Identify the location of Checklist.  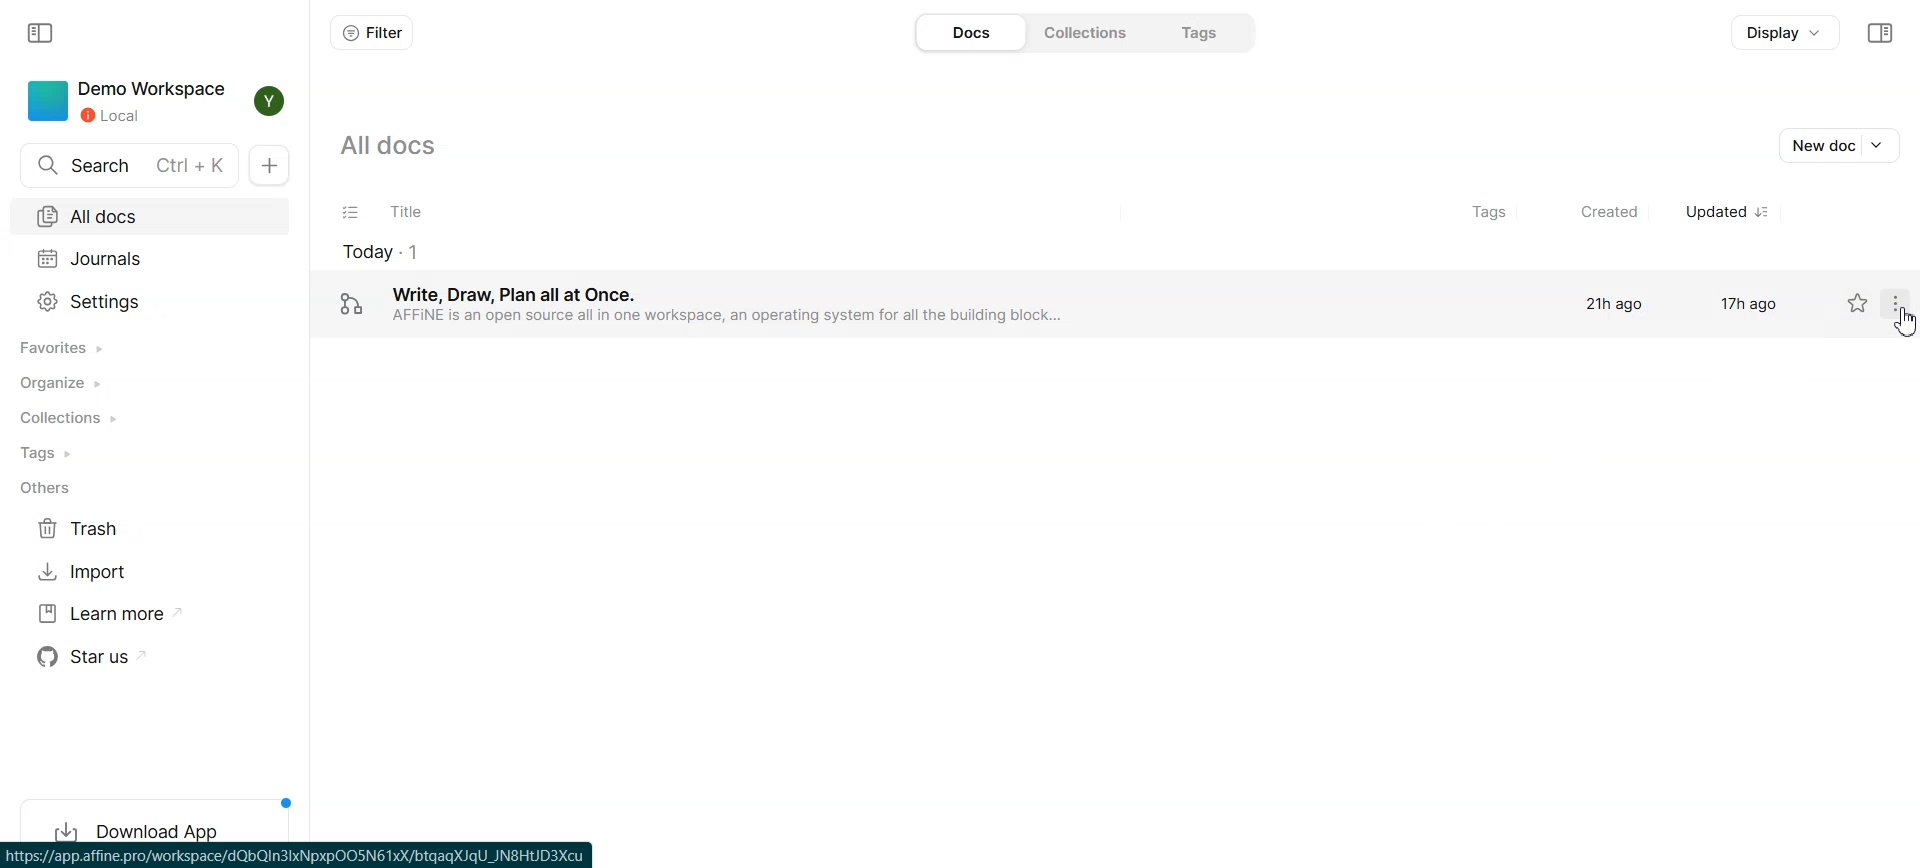
(350, 212).